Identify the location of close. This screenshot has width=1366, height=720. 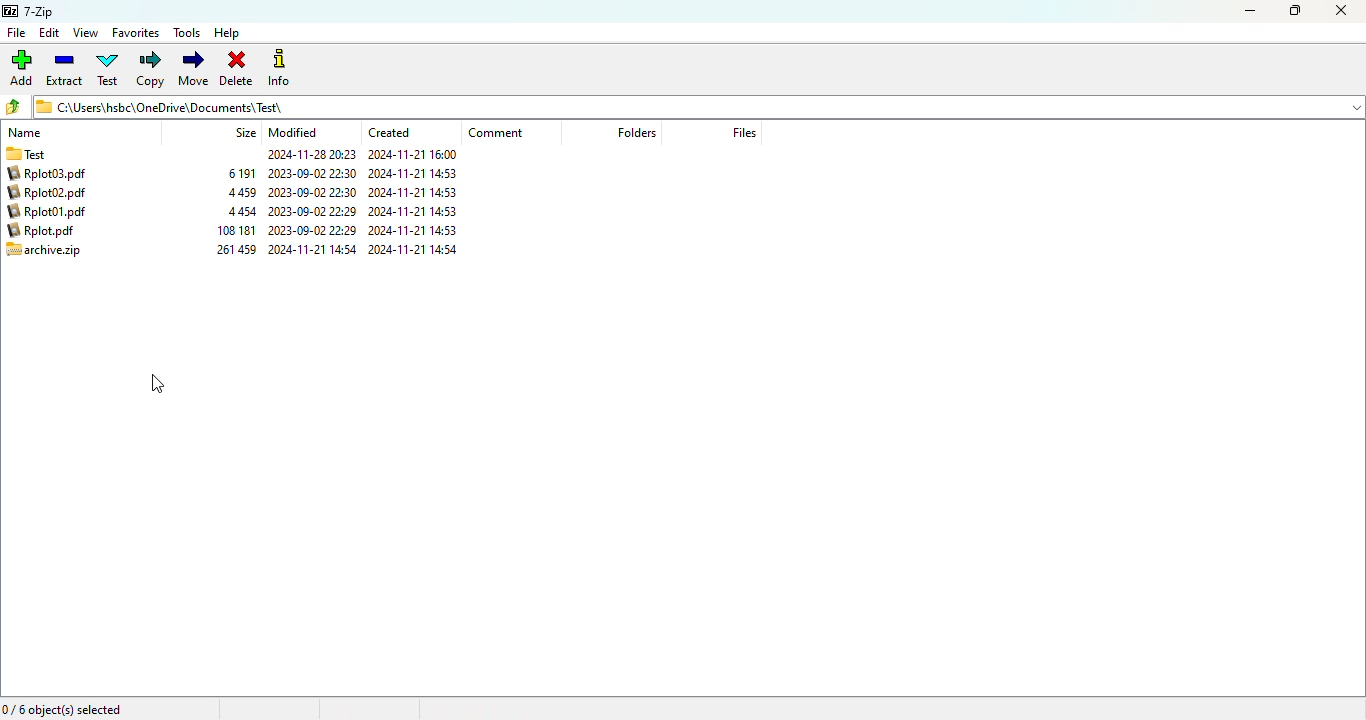
(1341, 11).